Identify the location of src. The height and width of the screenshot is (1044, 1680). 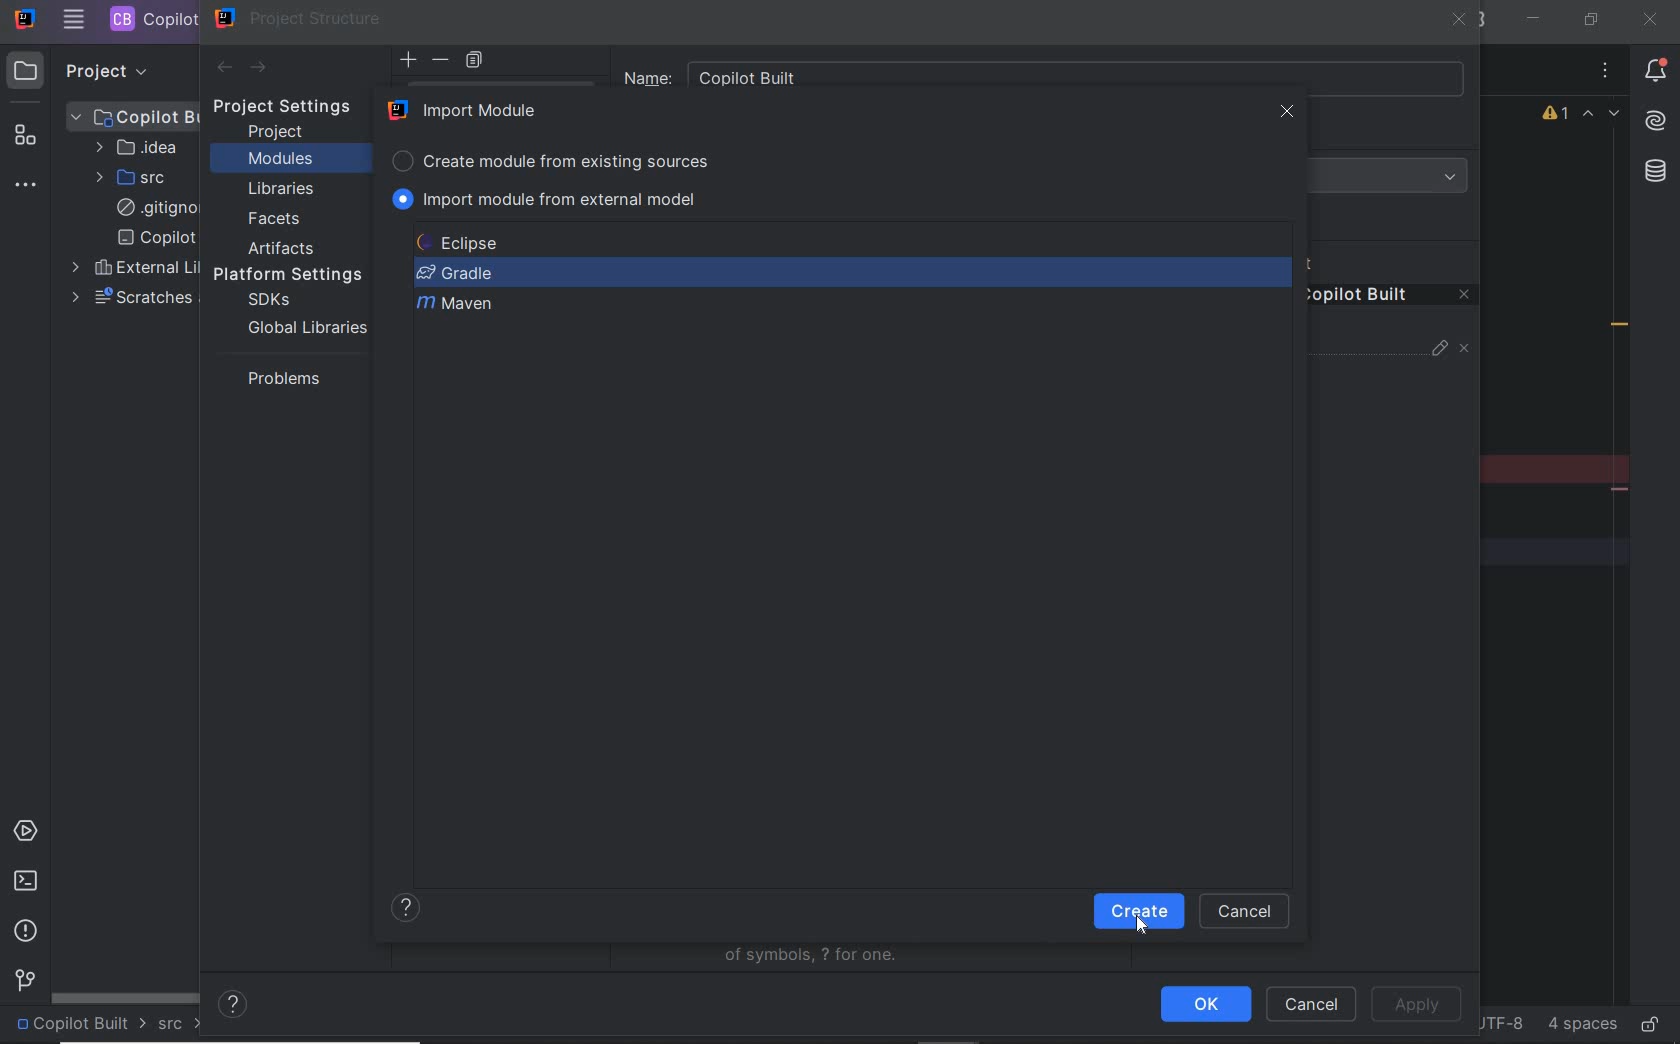
(181, 1025).